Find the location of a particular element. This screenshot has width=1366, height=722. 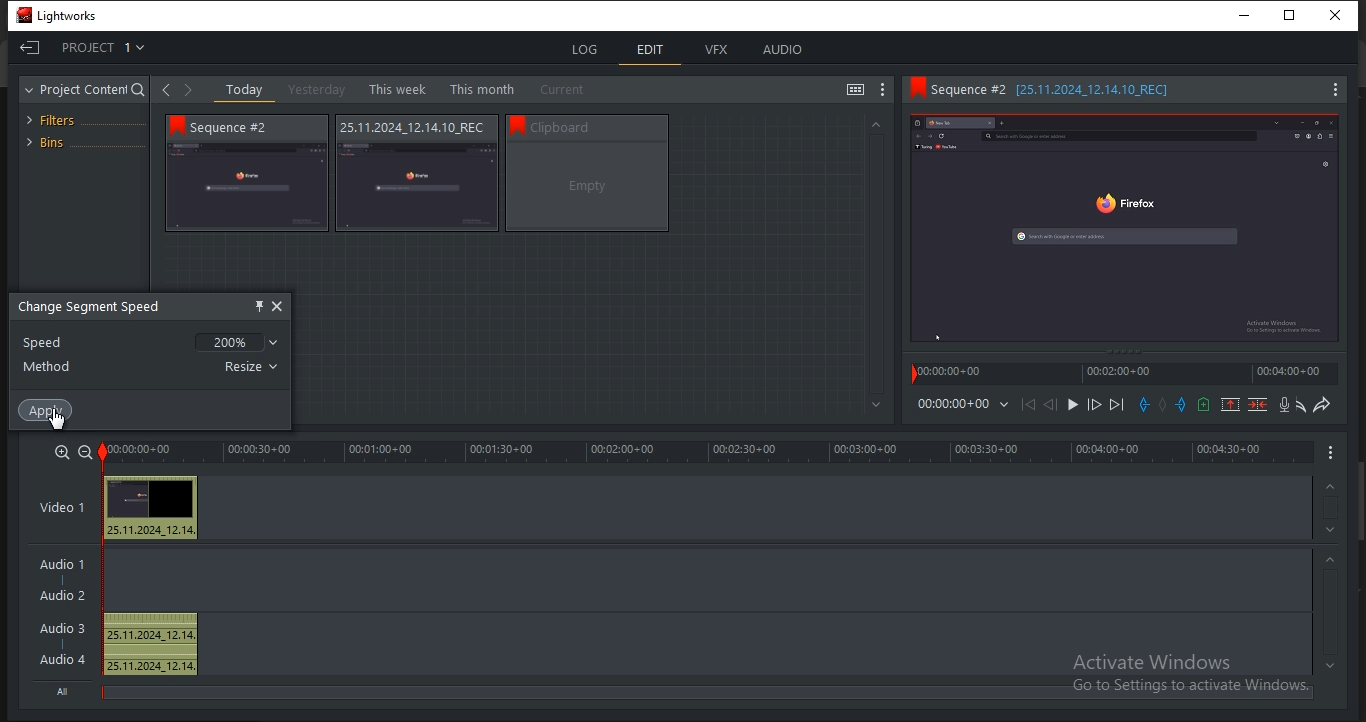

toggle between list and tile view is located at coordinates (856, 89).